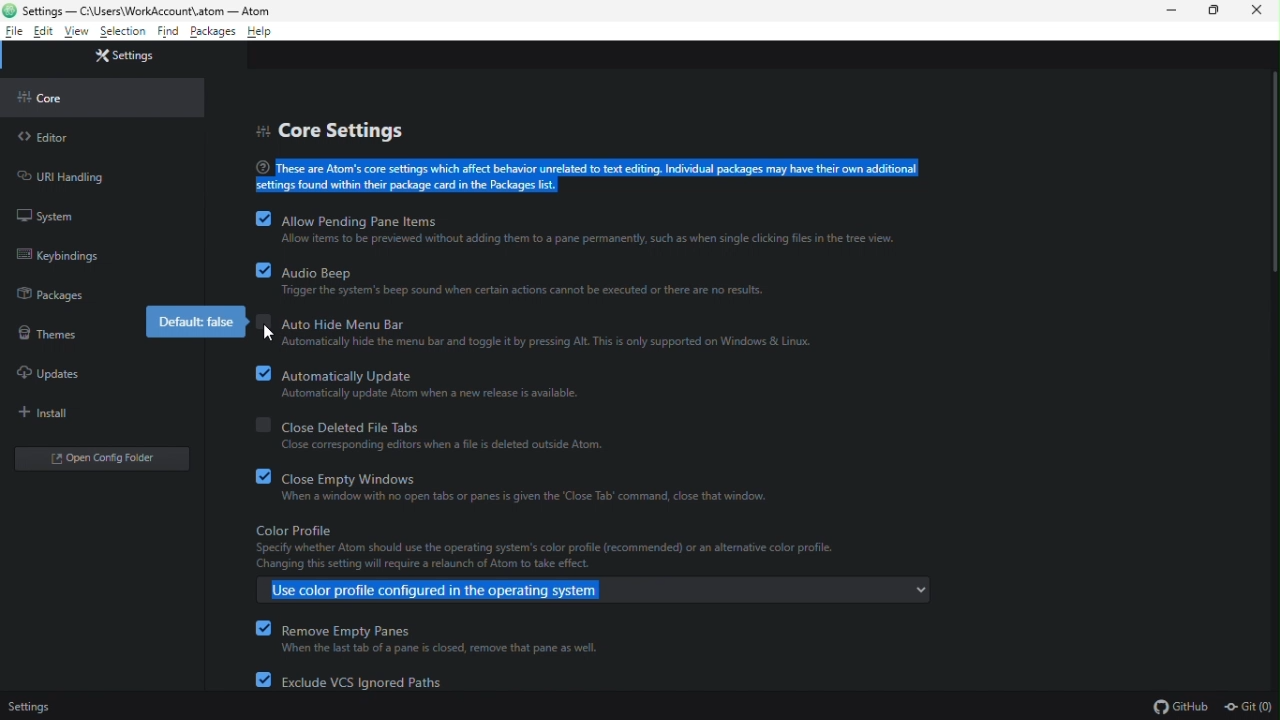  Describe the element at coordinates (512, 638) in the screenshot. I see `Remove Empty Panes
When the last tab of a pane & closed, remove that pane as well` at that location.